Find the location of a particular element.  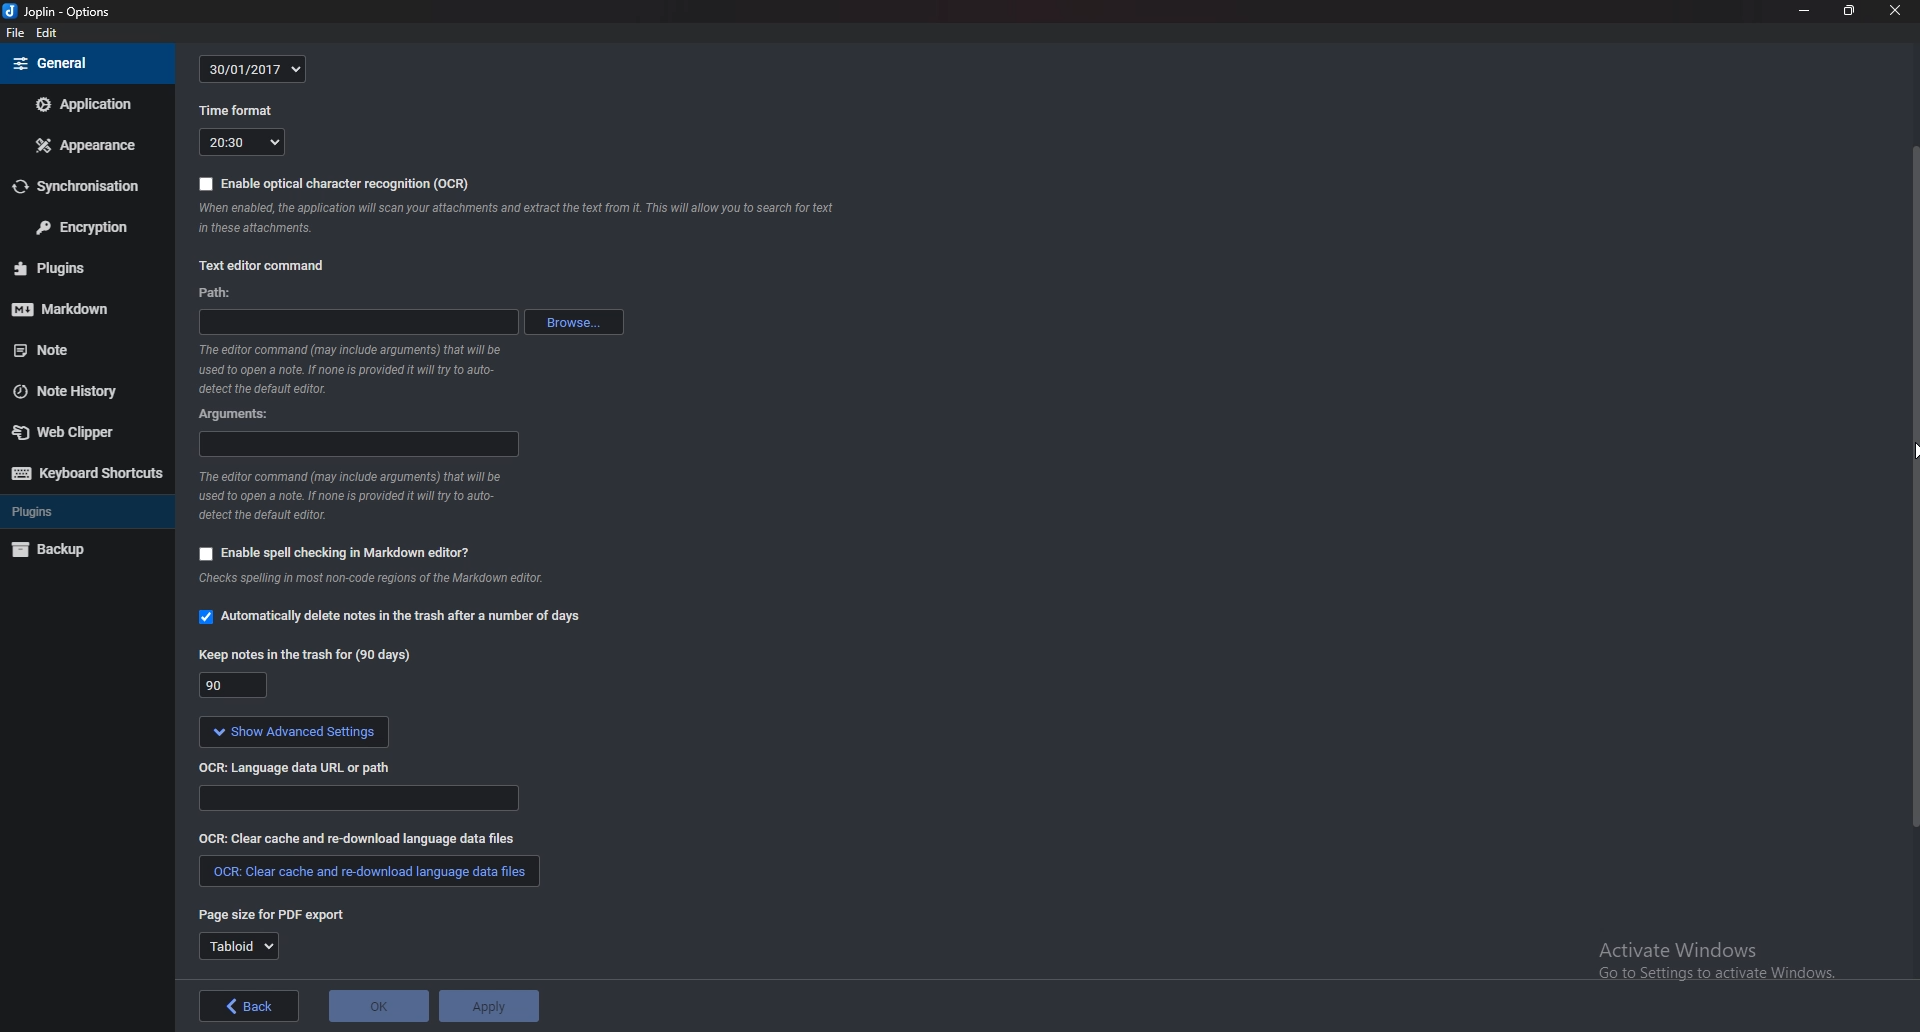

Encryption is located at coordinates (81, 227).